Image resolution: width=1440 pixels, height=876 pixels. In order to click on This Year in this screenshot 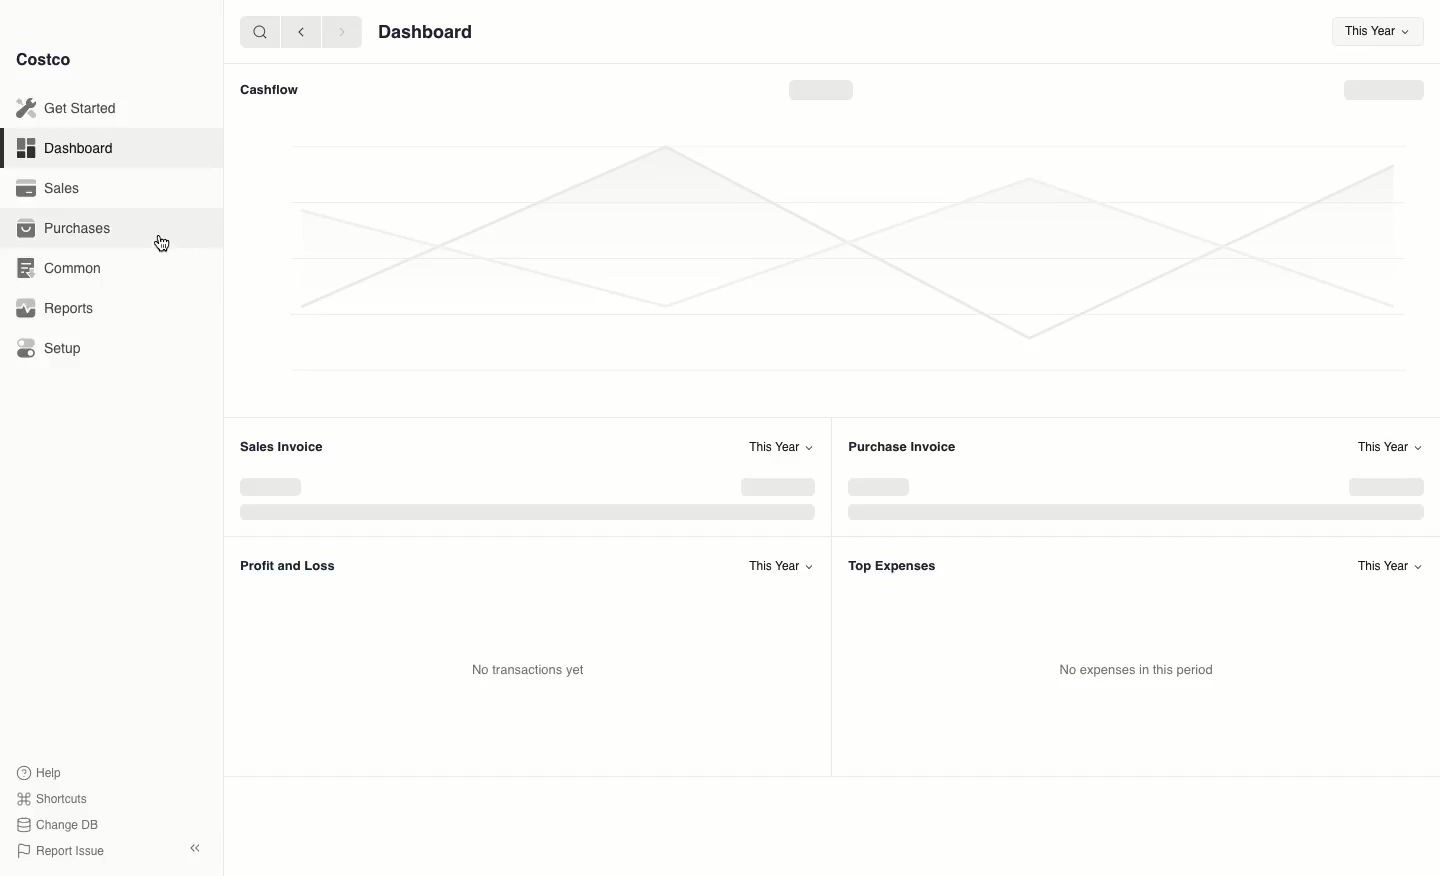, I will do `click(1387, 445)`.